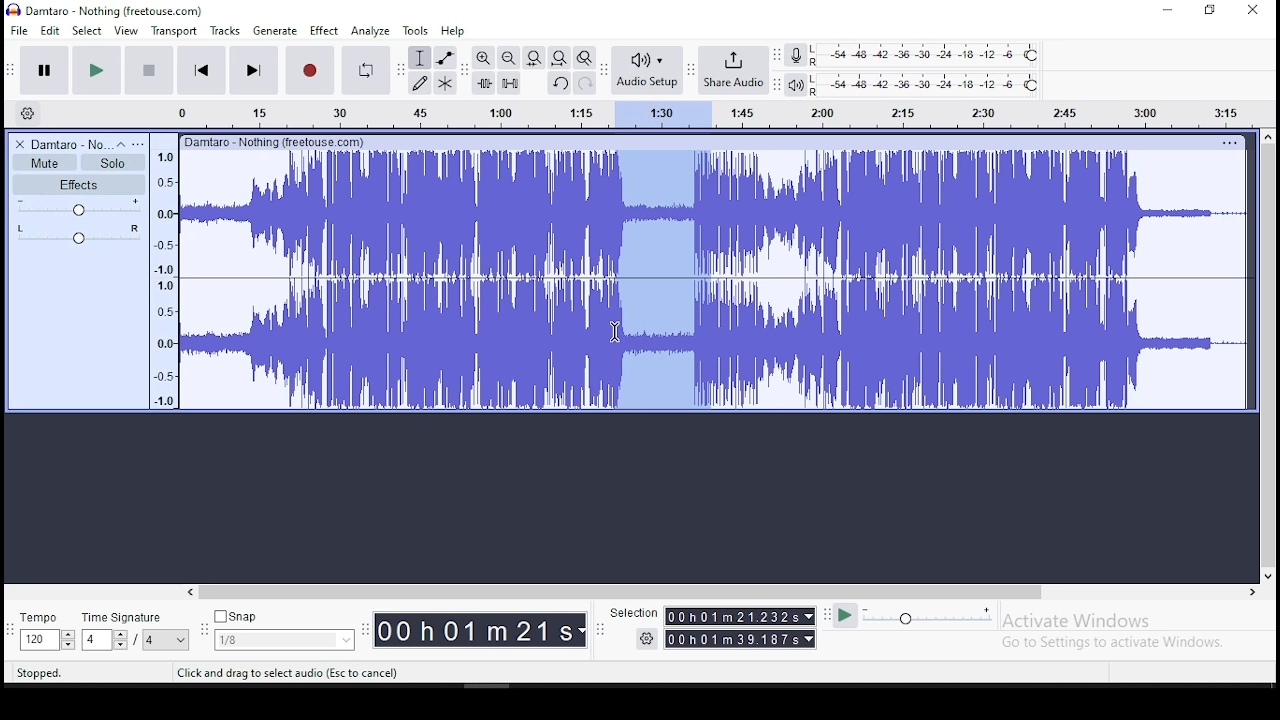 The width and height of the screenshot is (1280, 720). What do you see at coordinates (135, 617) in the screenshot?
I see `time signature` at bounding box center [135, 617].